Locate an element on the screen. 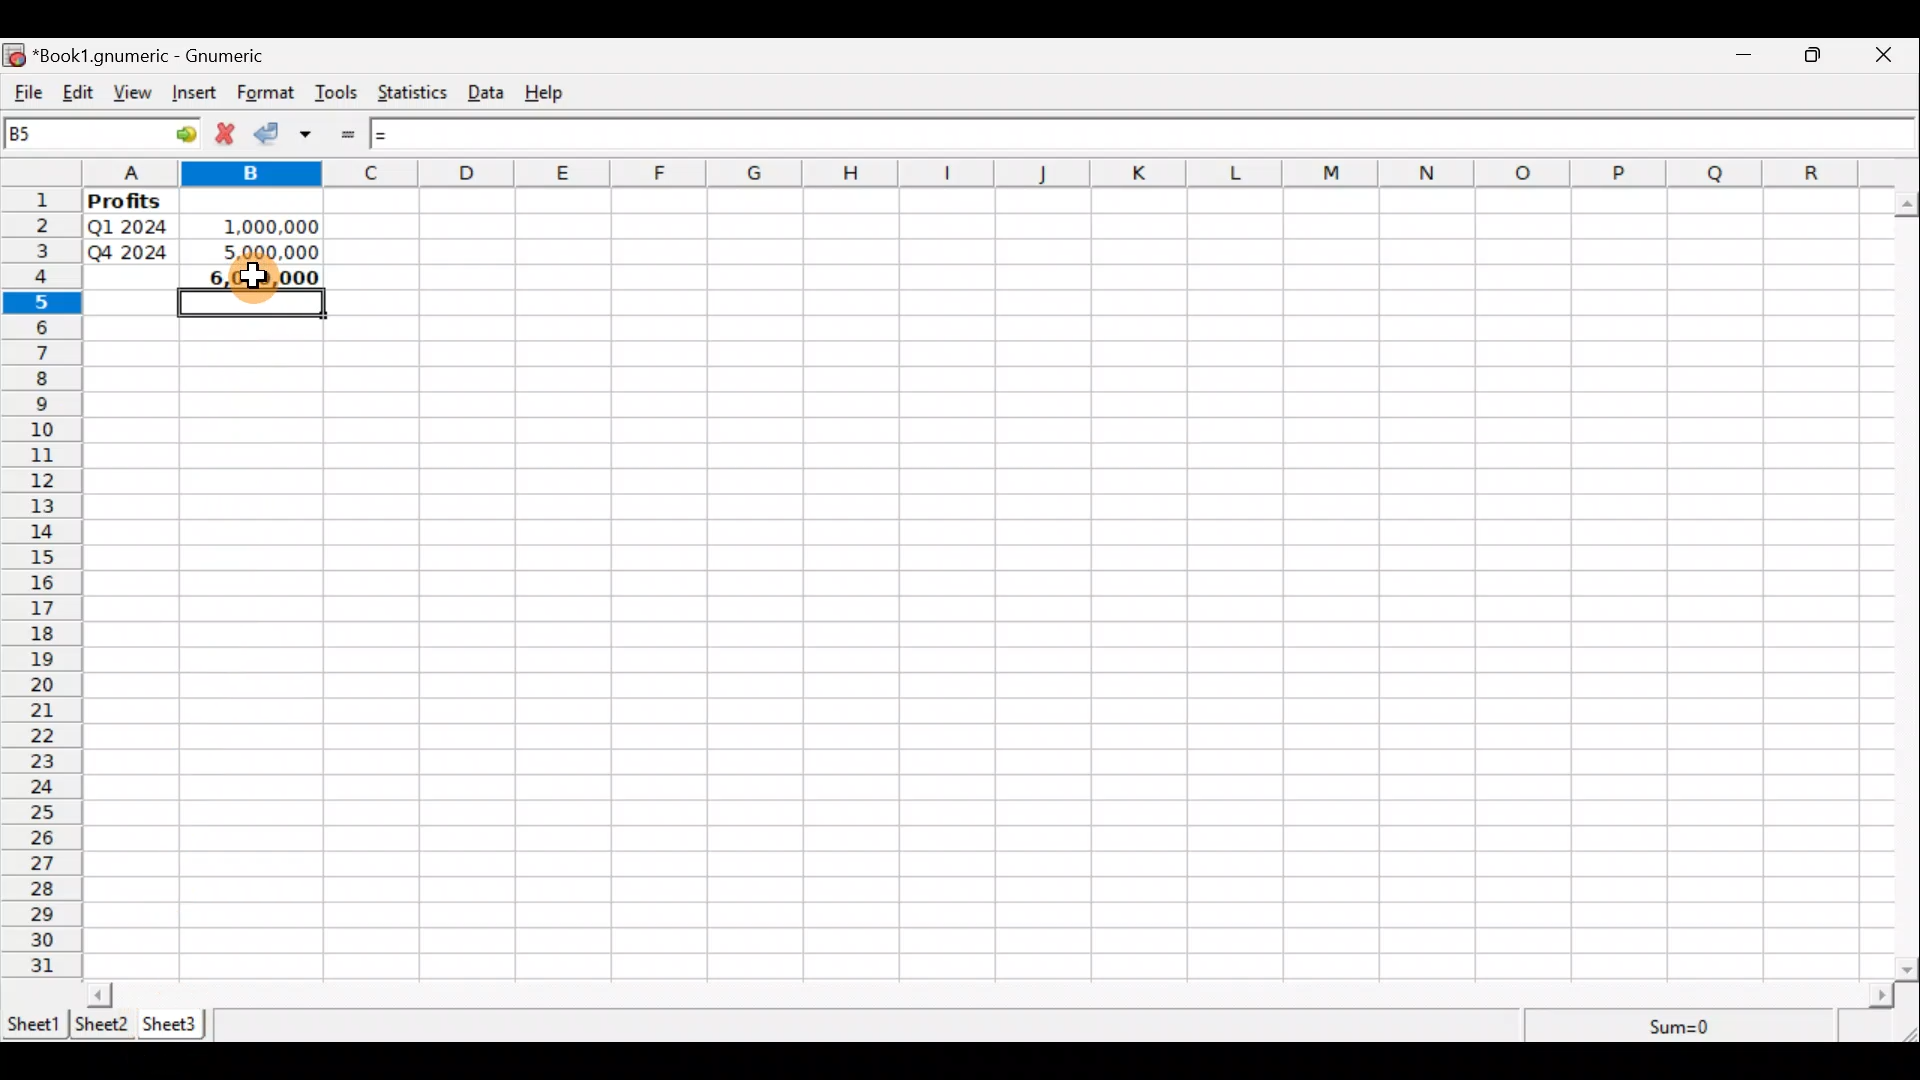  Sheet 2 is located at coordinates (103, 1024).